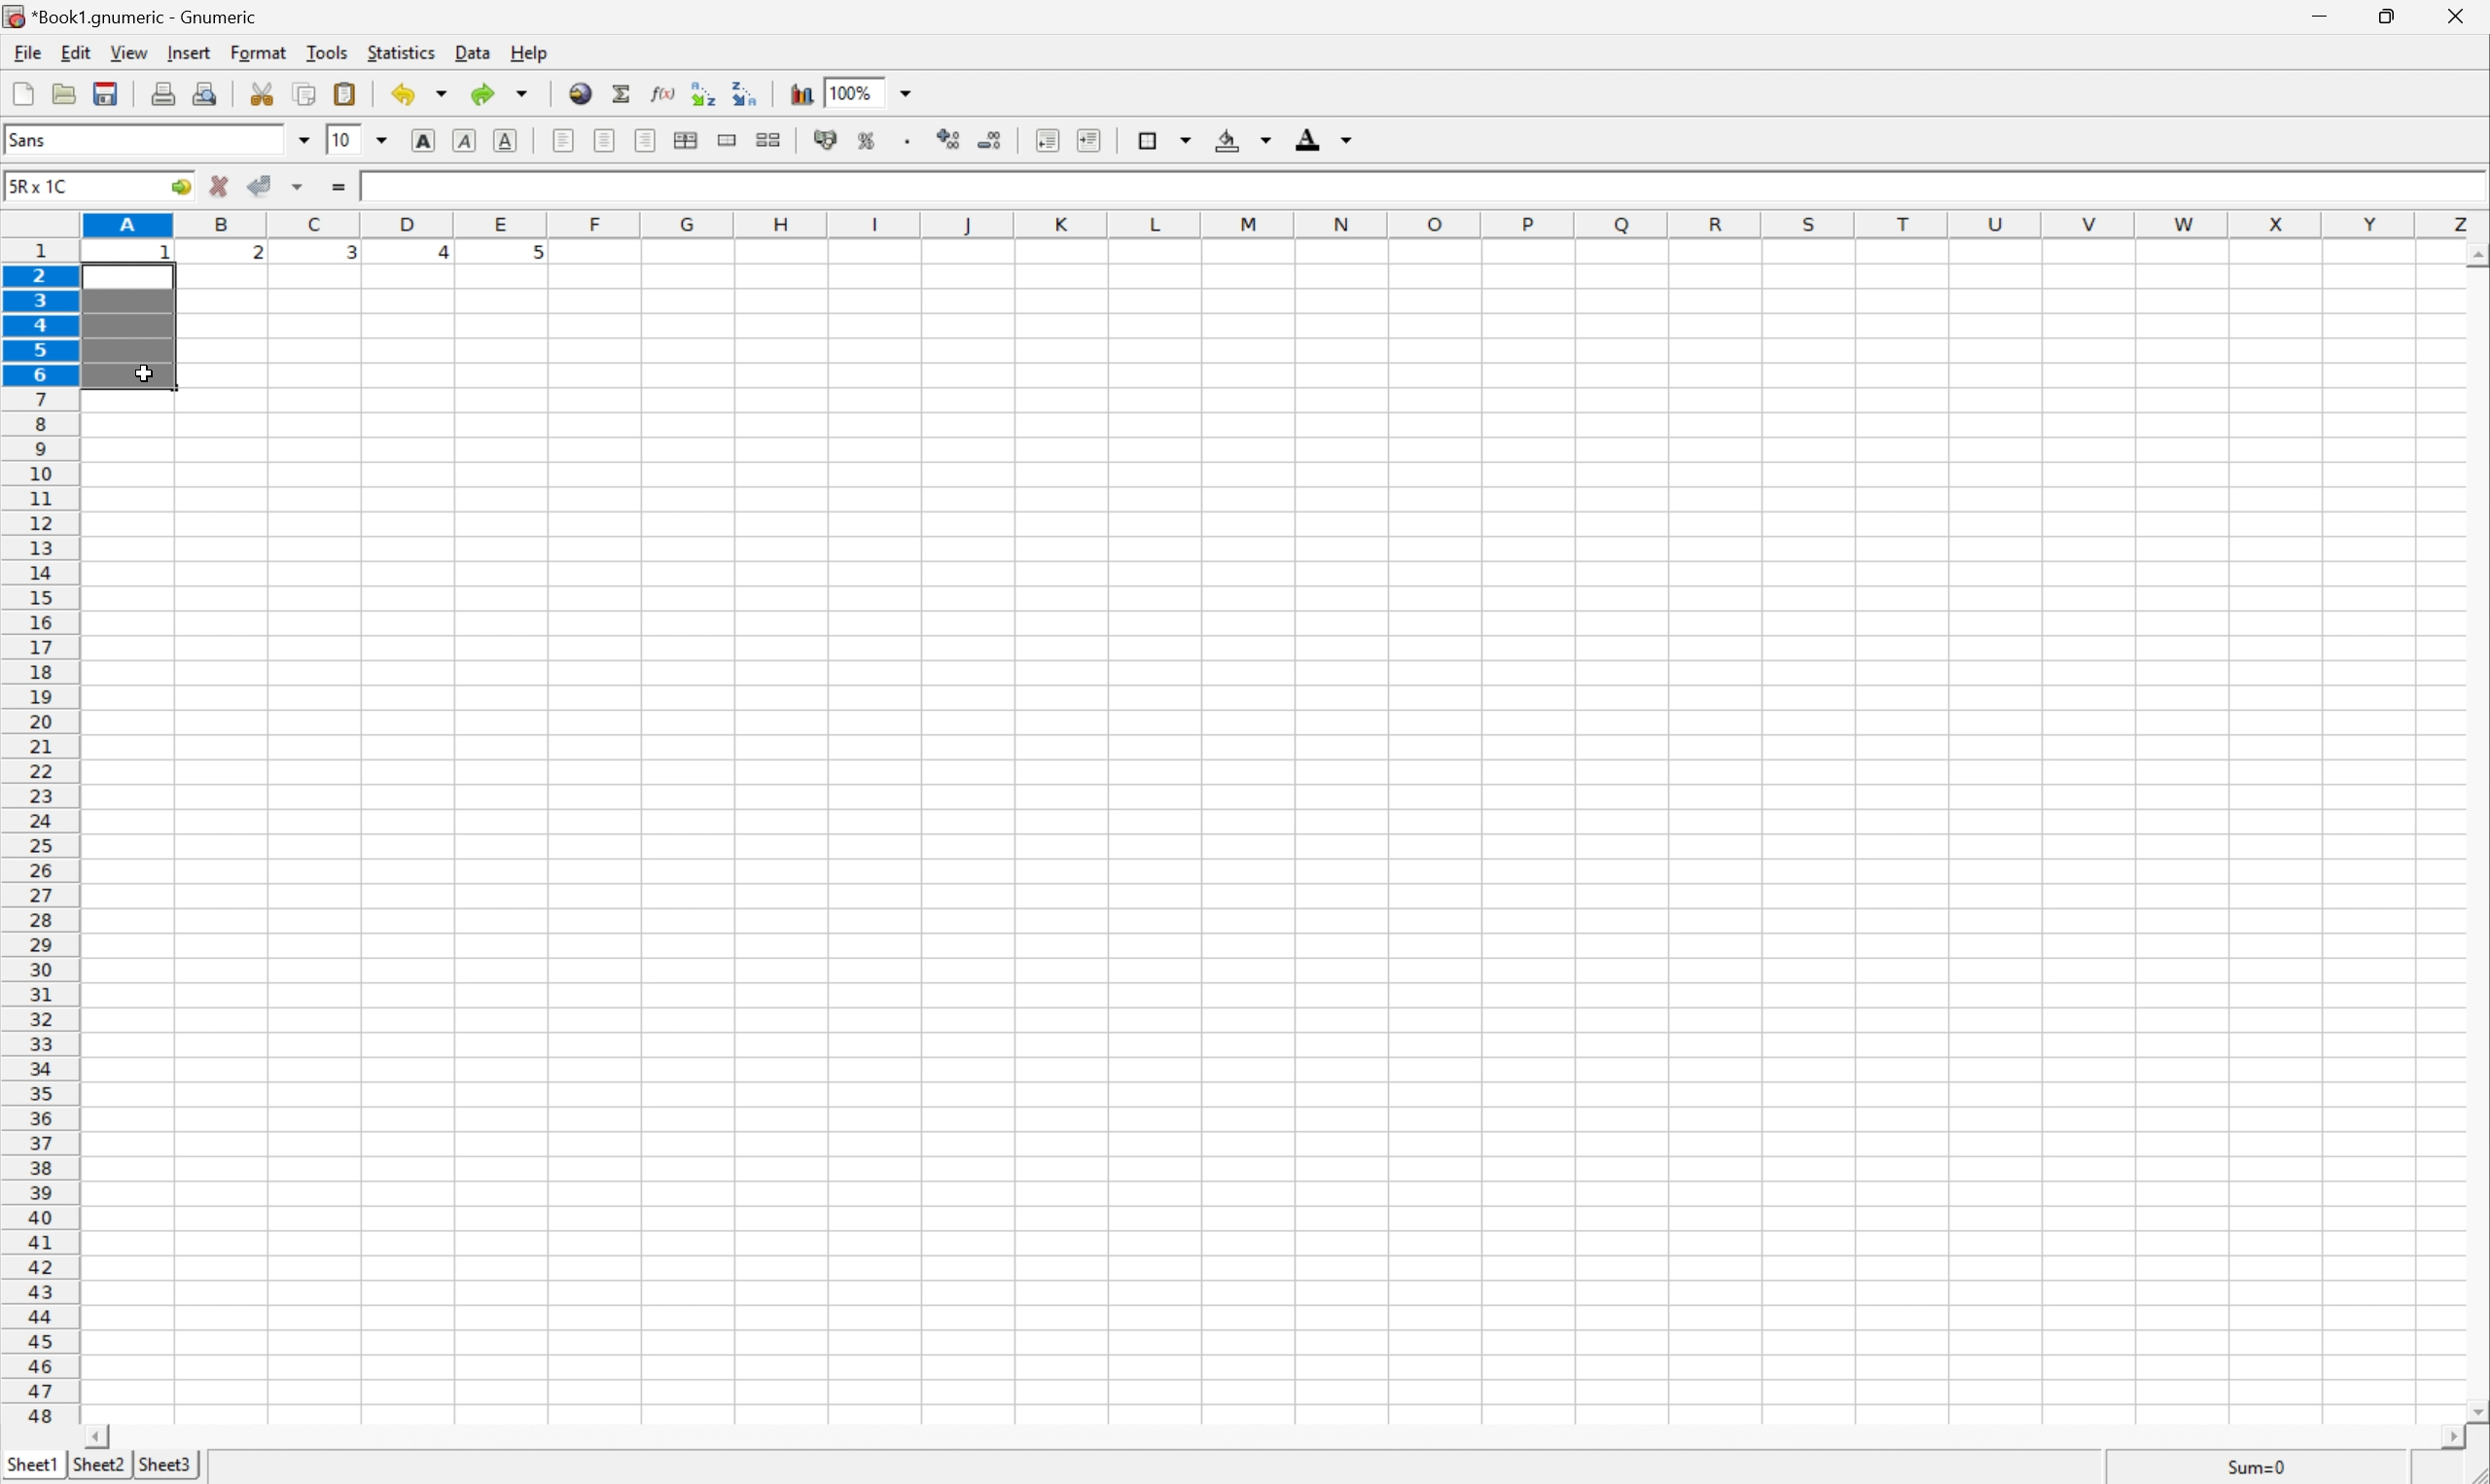 The height and width of the screenshot is (1484, 2490). Describe the element at coordinates (987, 140) in the screenshot. I see `decrease number of decimals displayed` at that location.